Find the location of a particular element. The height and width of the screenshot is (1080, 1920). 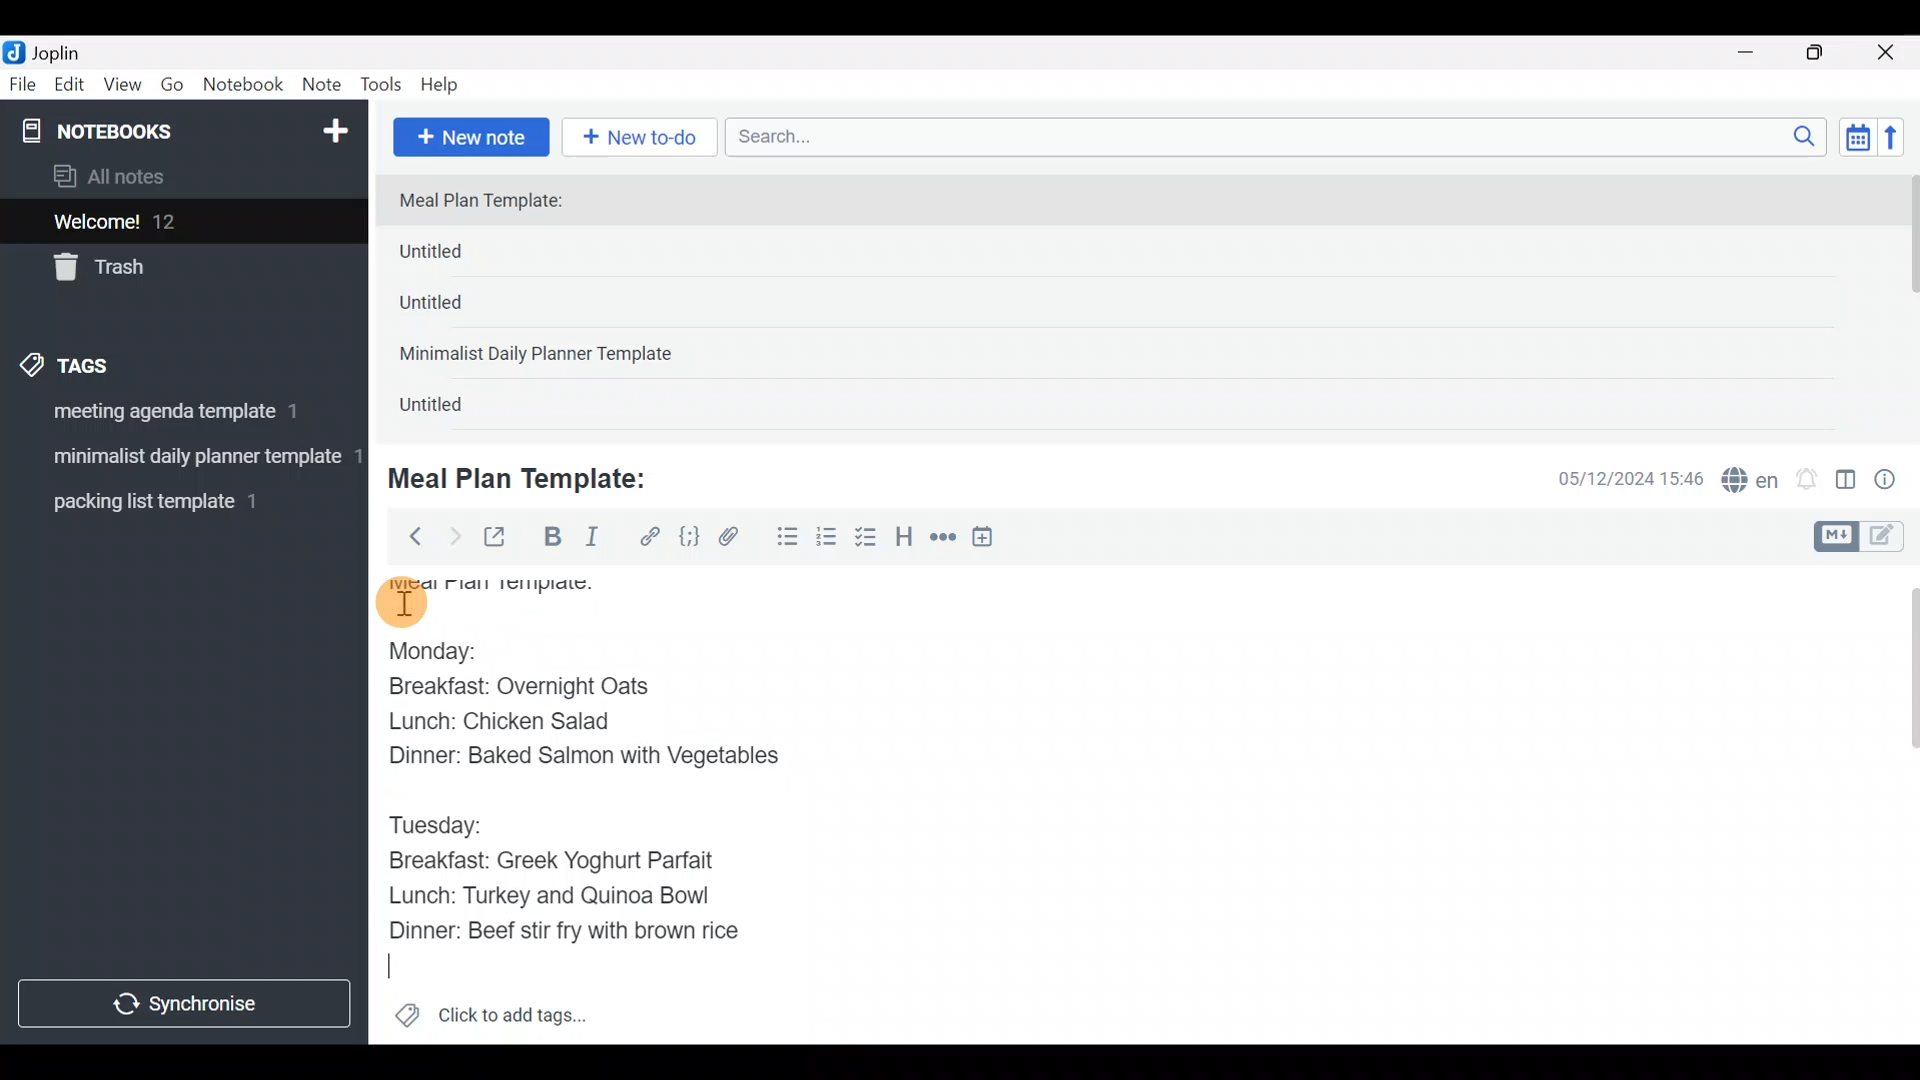

Date & time is located at coordinates (1615, 478).